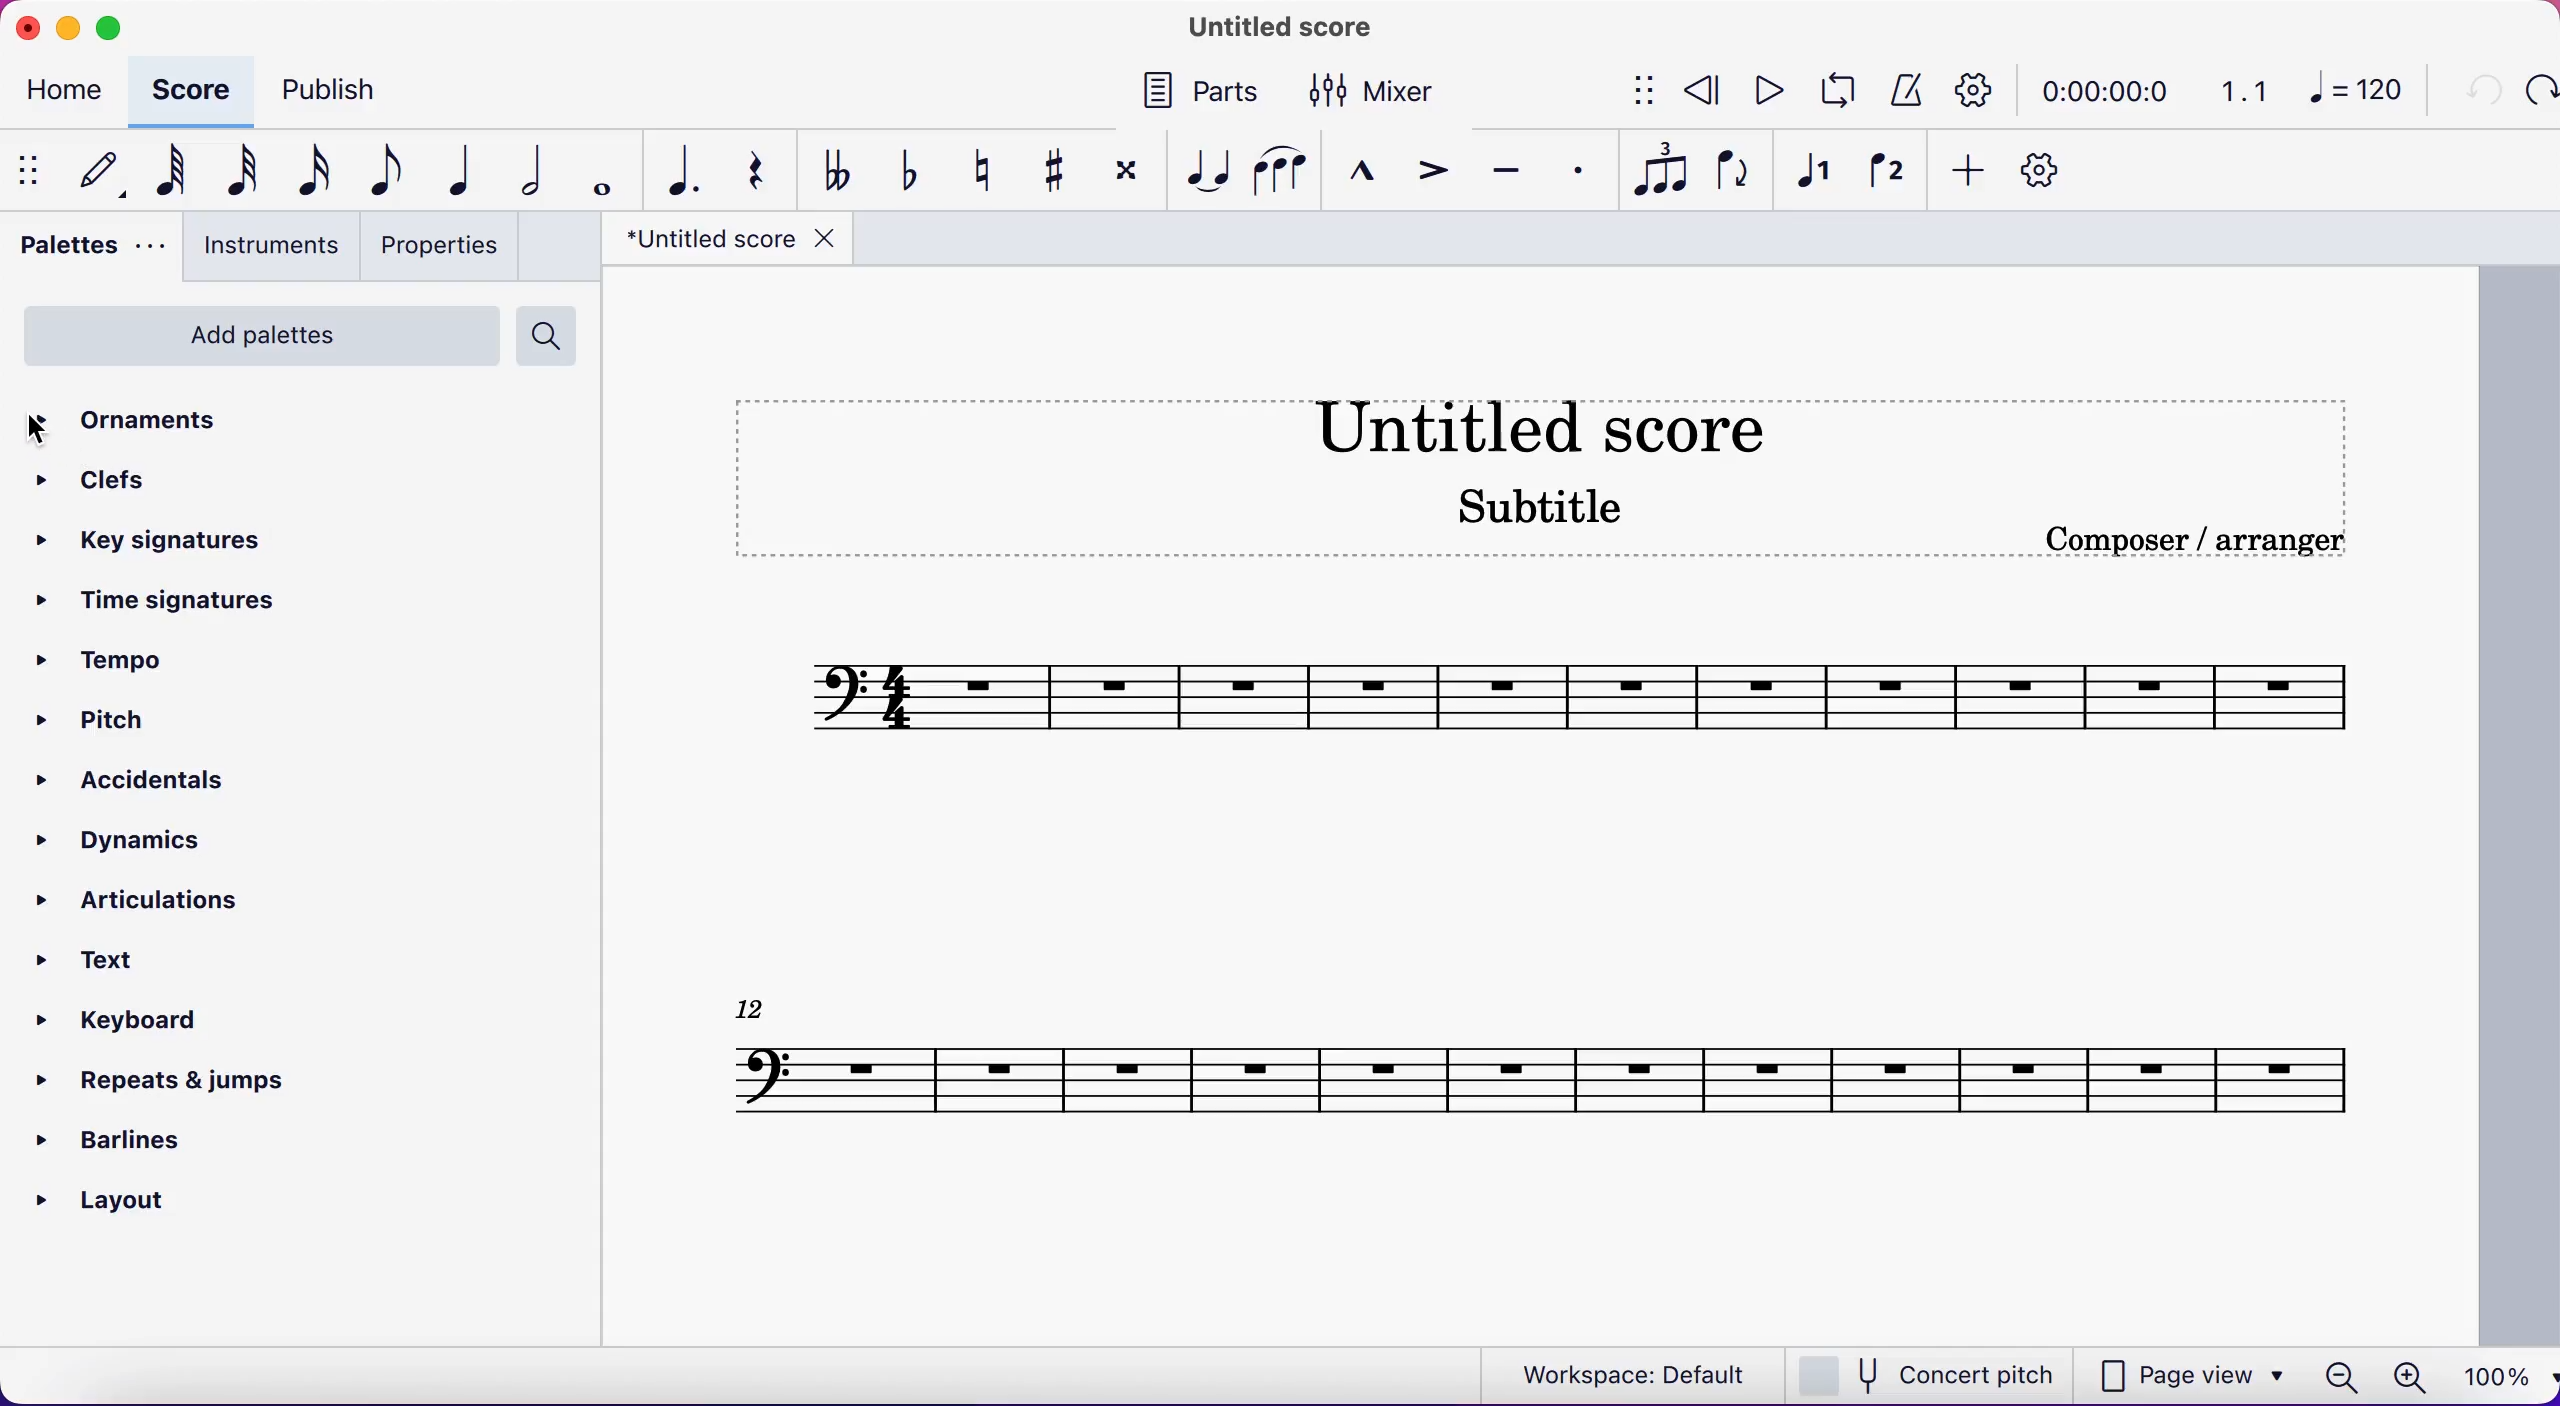 Image resolution: width=2560 pixels, height=1406 pixels. I want to click on clefs, so click(114, 475).